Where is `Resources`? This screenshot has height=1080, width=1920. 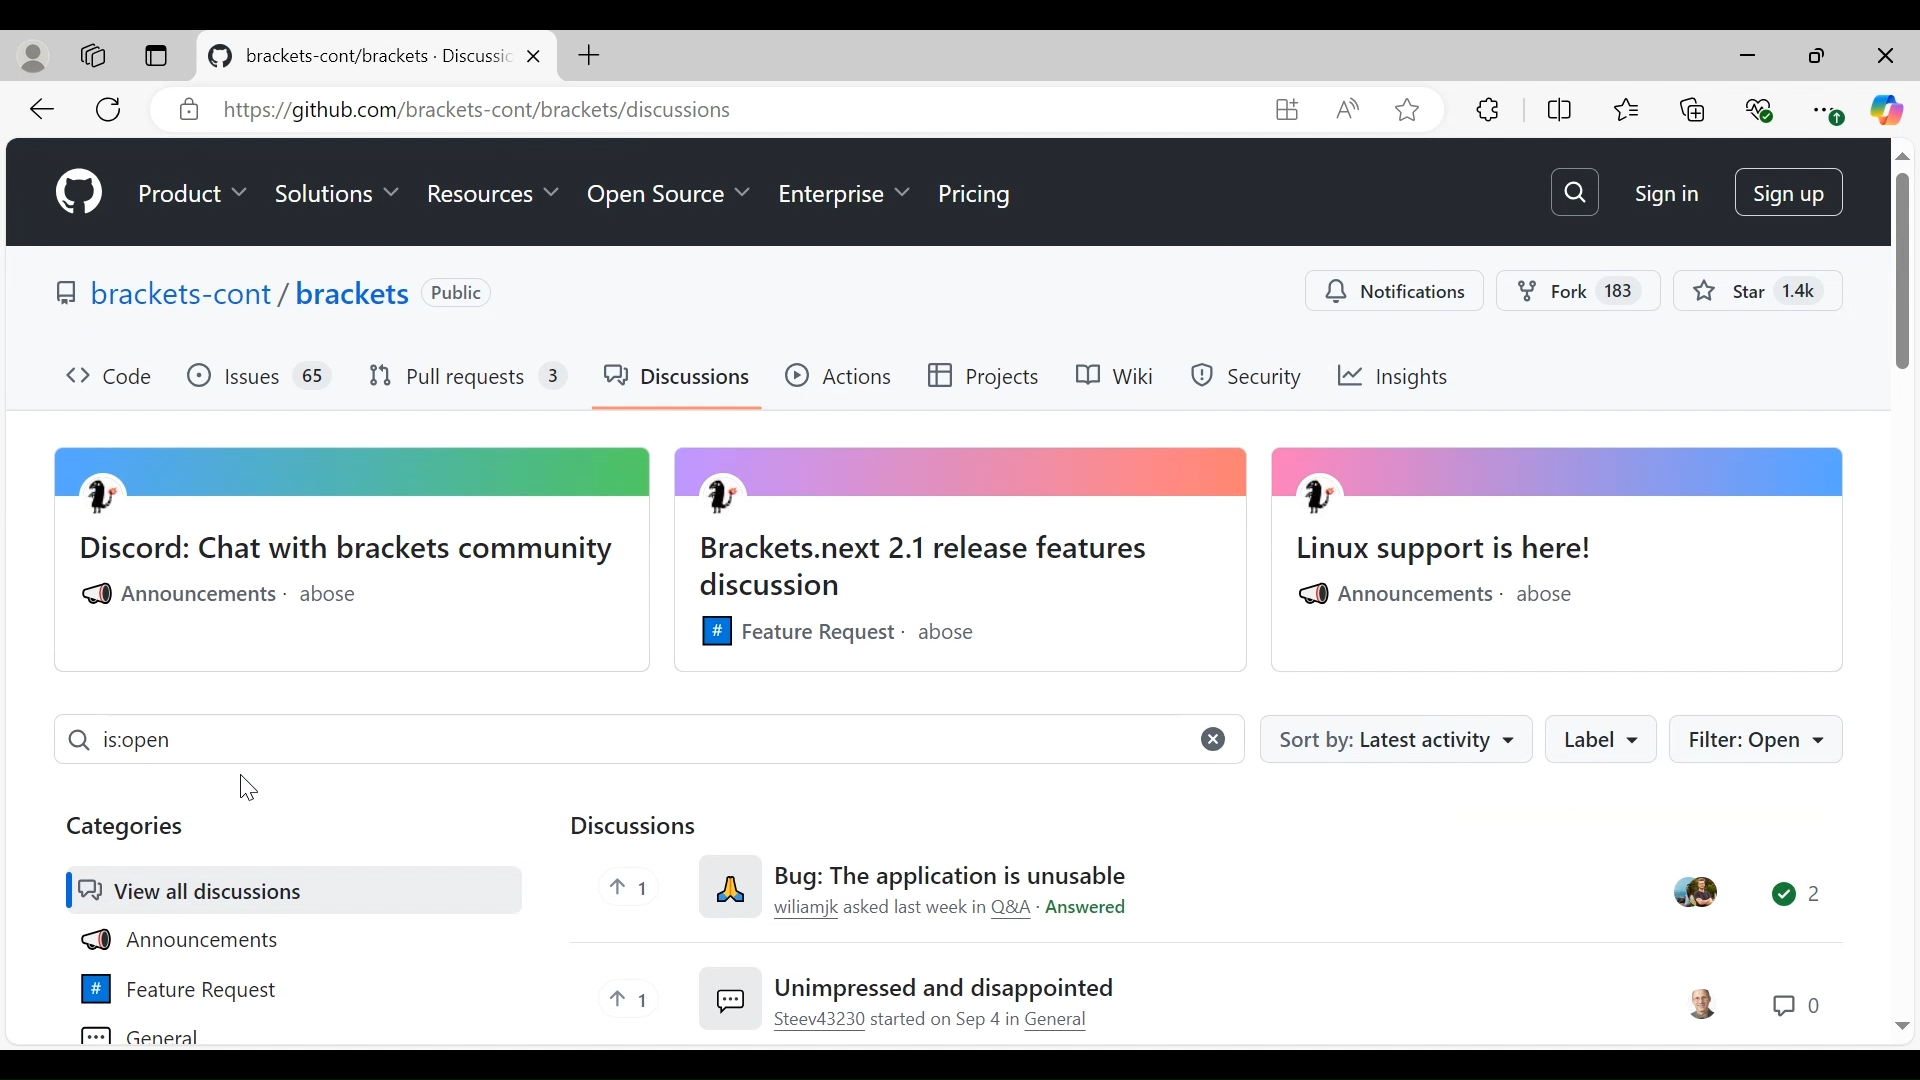 Resources is located at coordinates (490, 194).